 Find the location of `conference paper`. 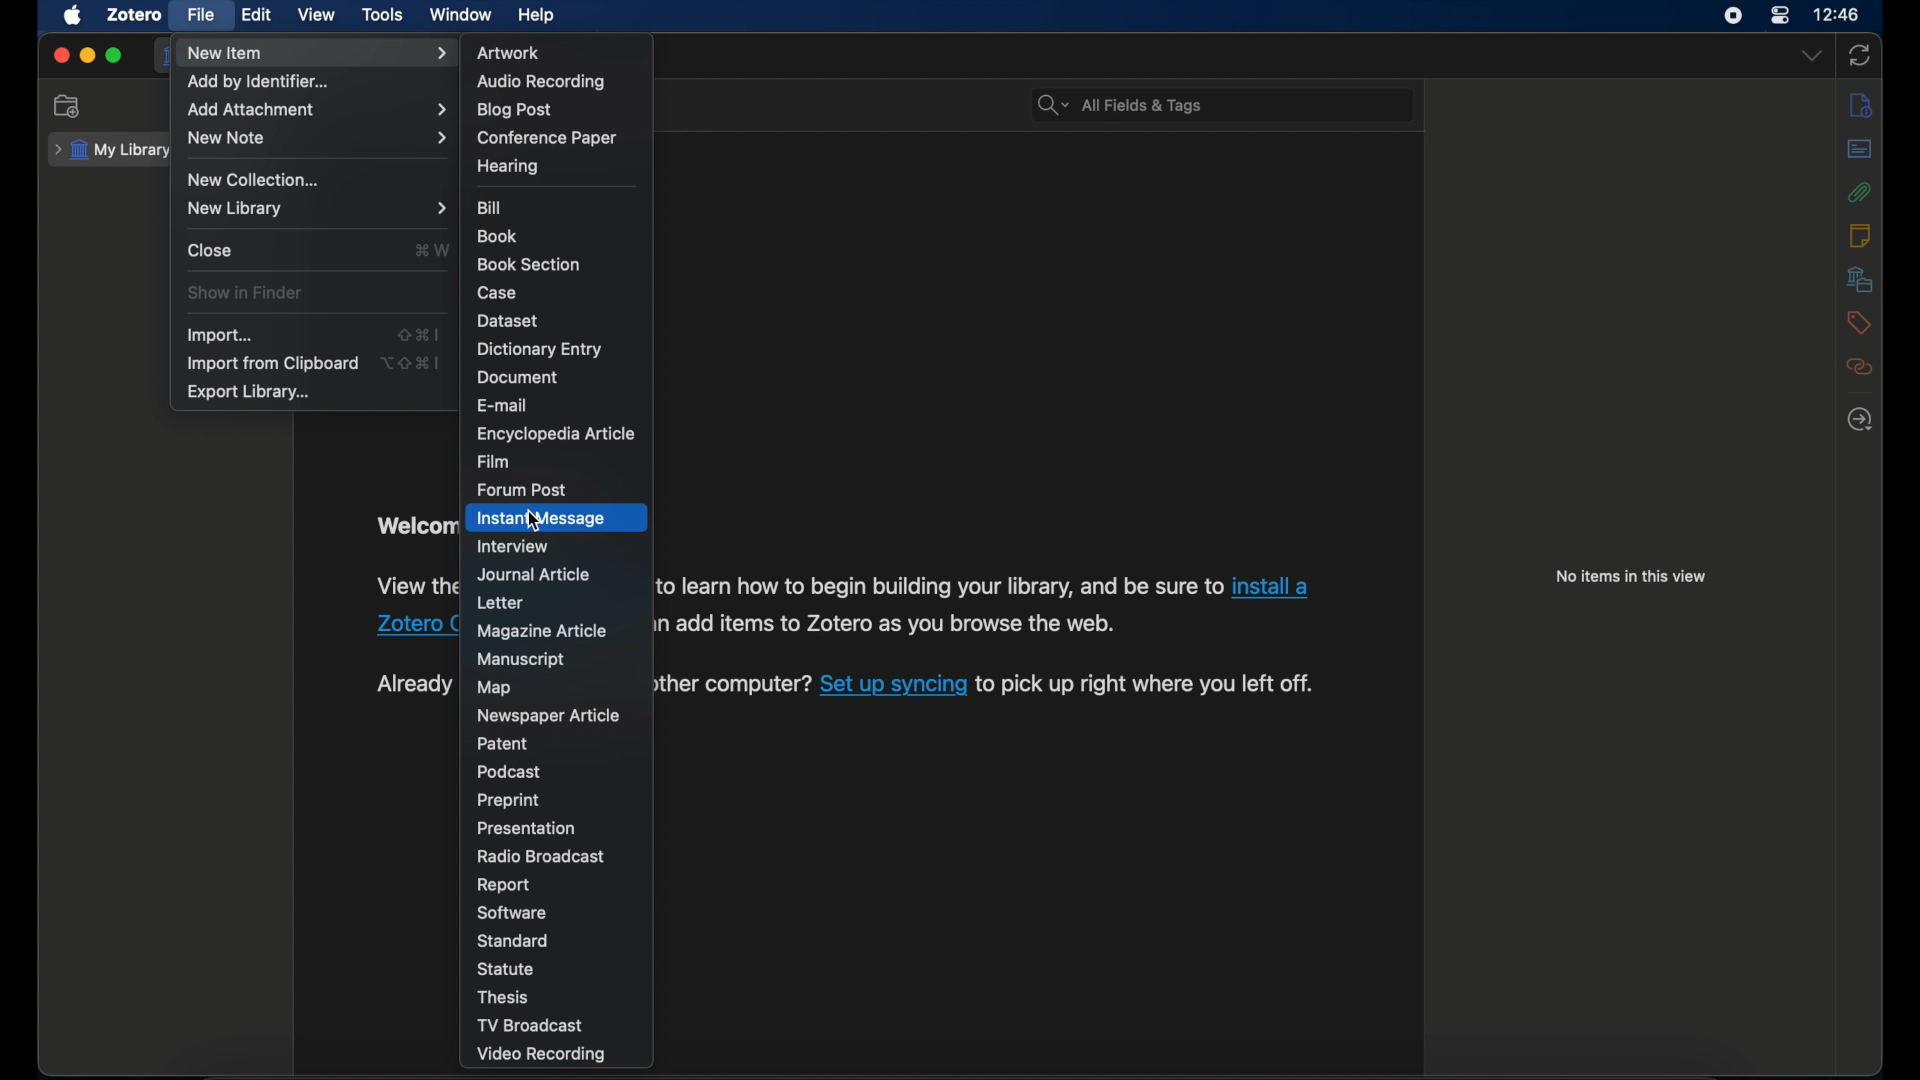

conference paper is located at coordinates (547, 138).